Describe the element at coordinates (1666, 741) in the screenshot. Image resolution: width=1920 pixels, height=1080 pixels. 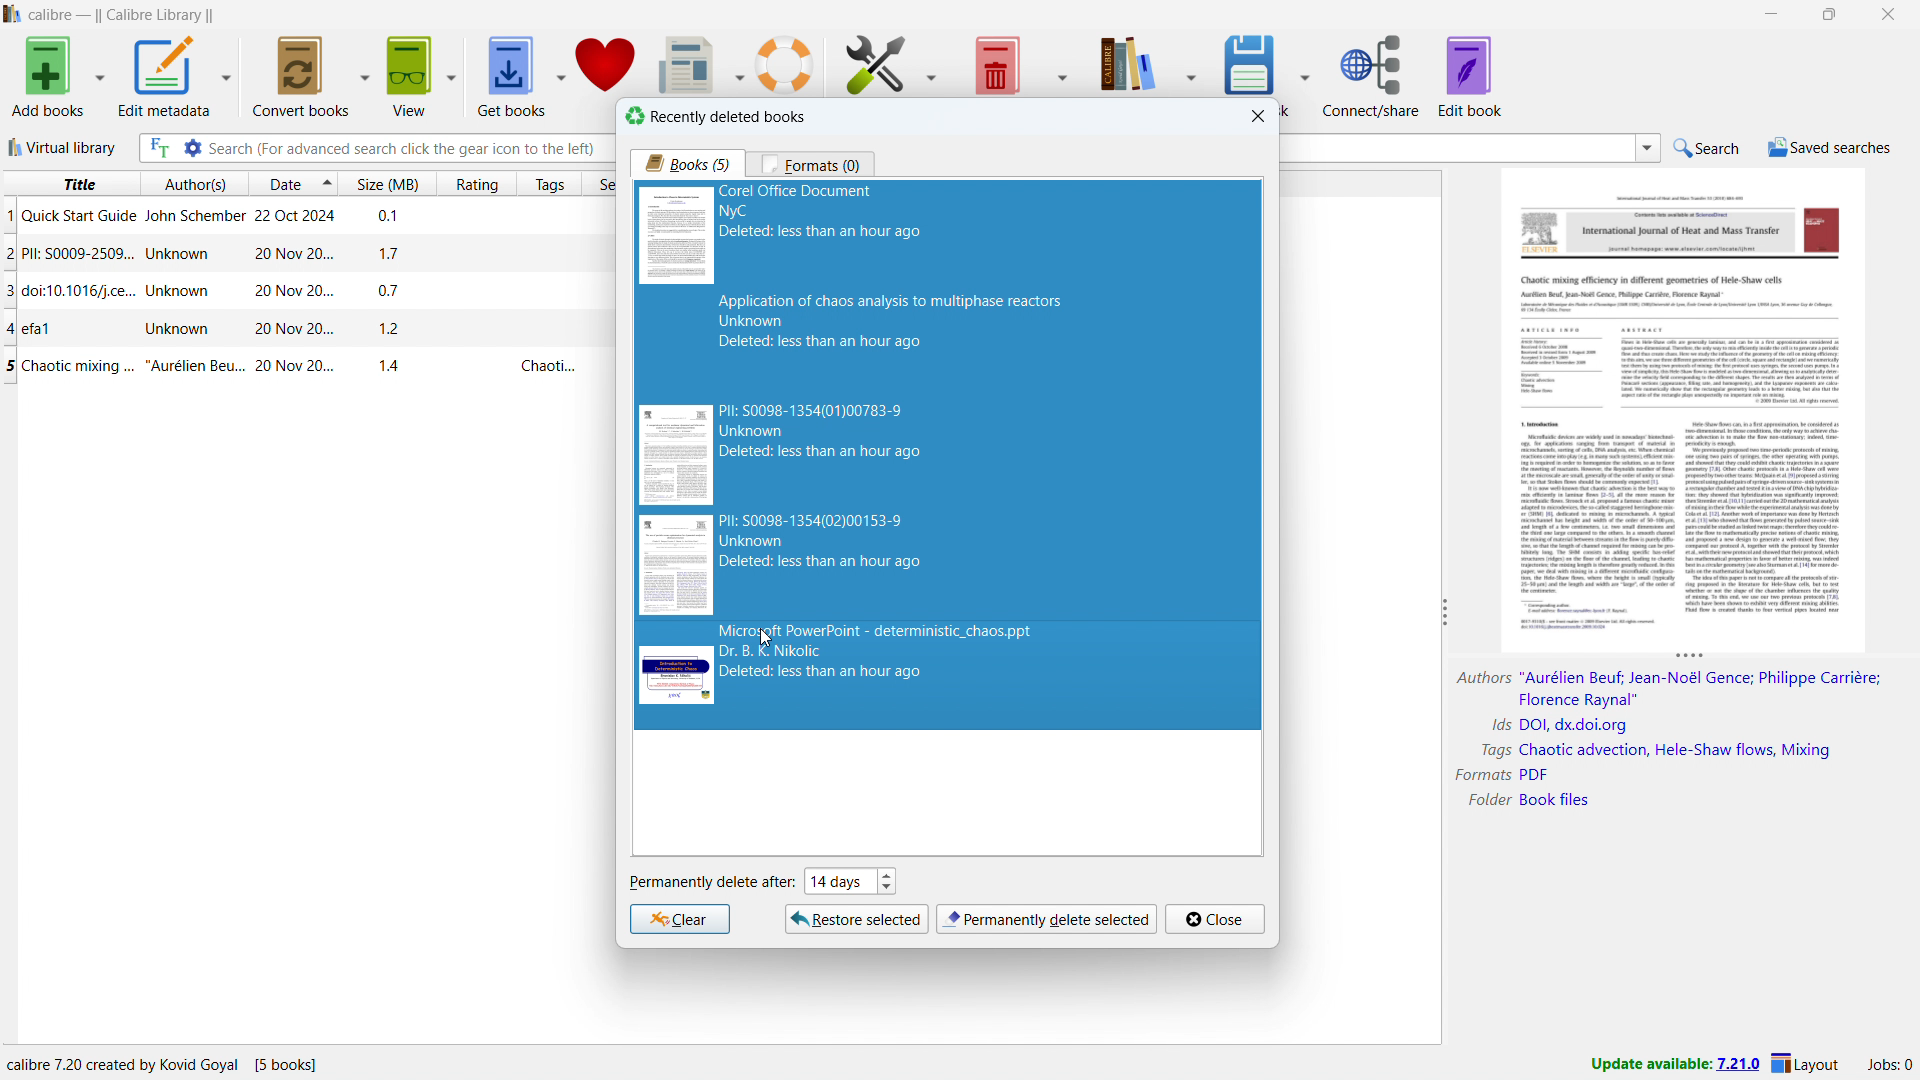
I see `book details` at that location.